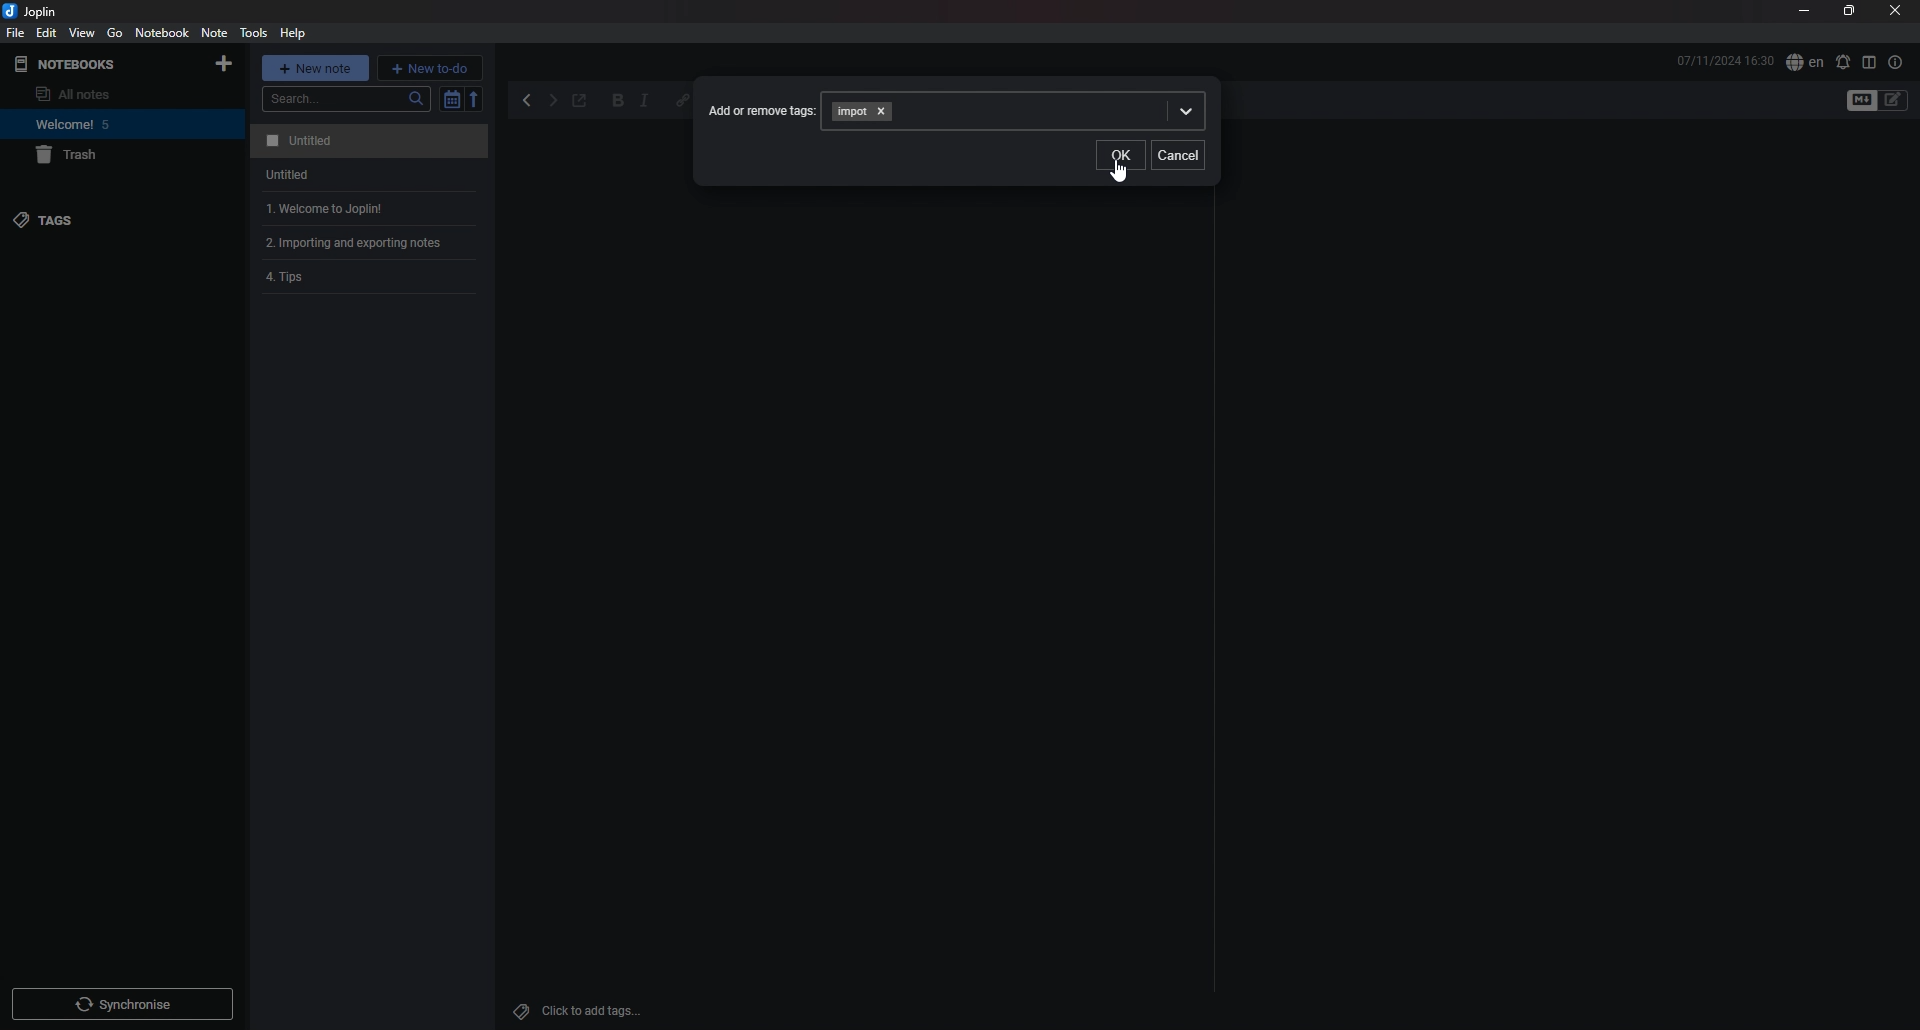 This screenshot has width=1920, height=1030. Describe the element at coordinates (372, 244) in the screenshot. I see `2. Importing and exporting notes:` at that location.